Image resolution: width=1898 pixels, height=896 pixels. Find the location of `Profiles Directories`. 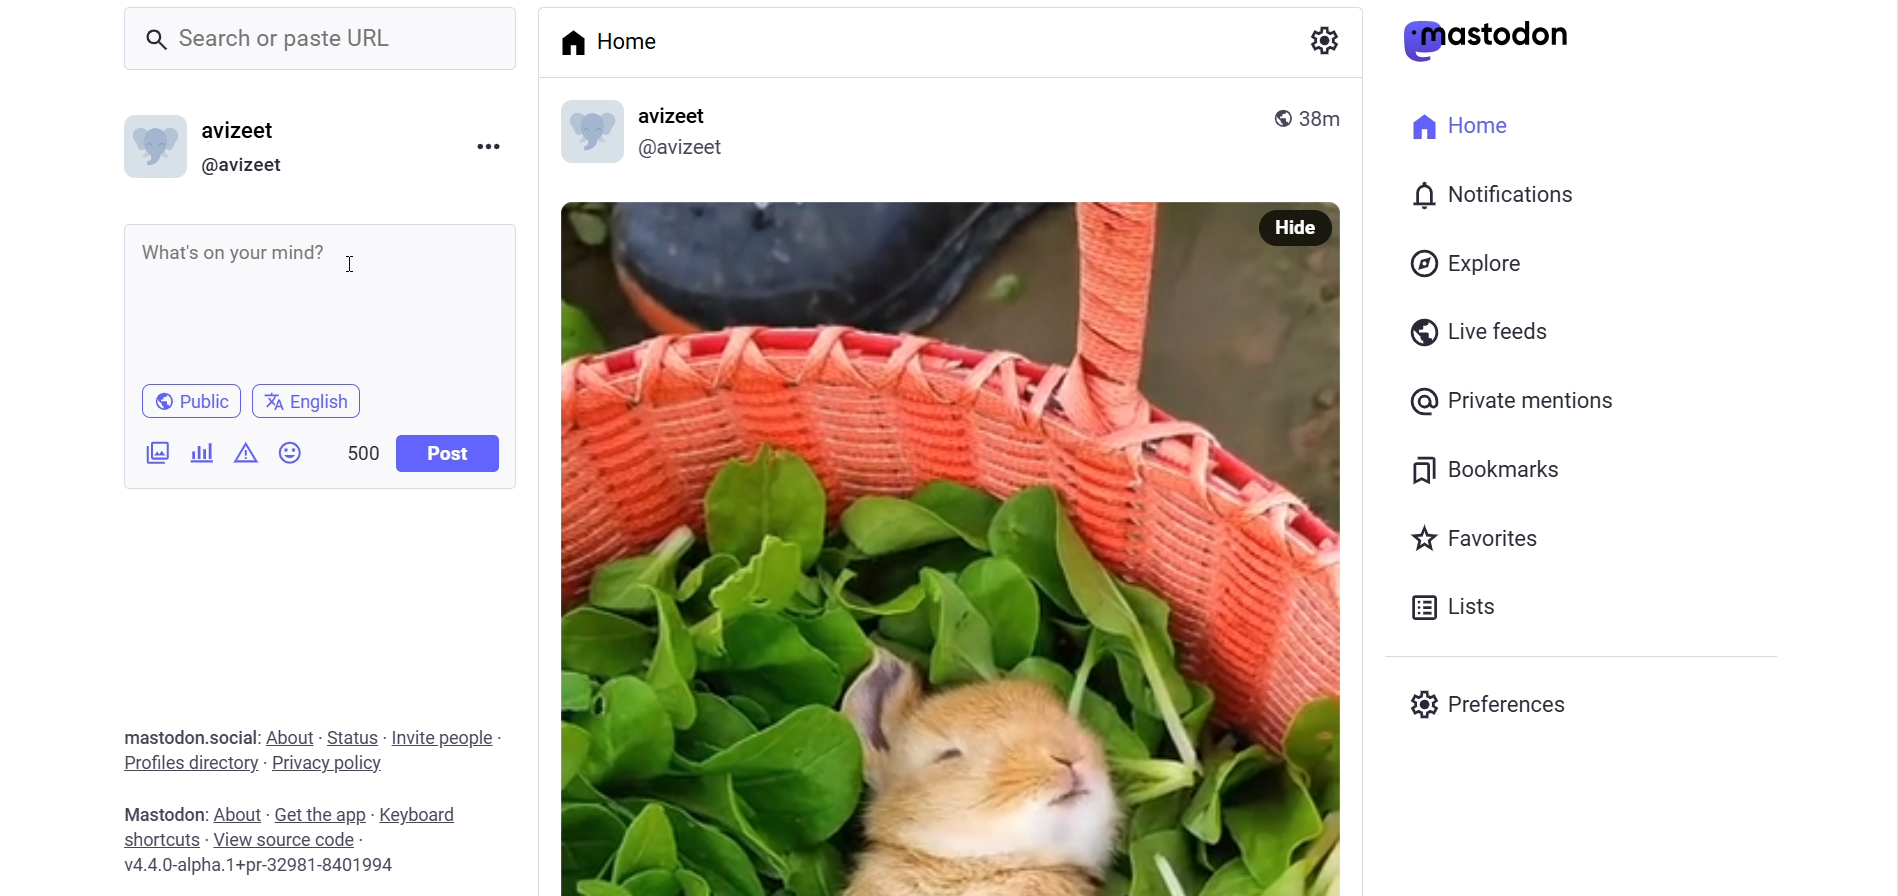

Profiles Directories is located at coordinates (190, 765).